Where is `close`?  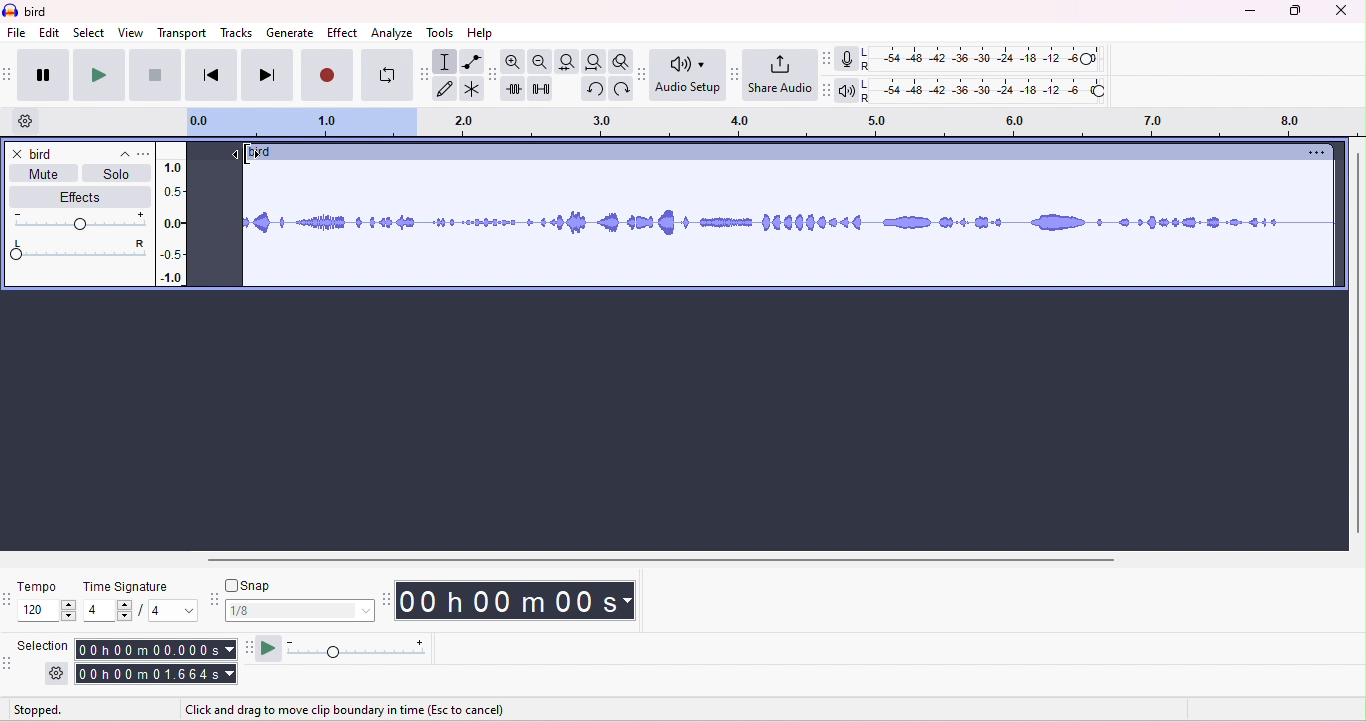 close is located at coordinates (1342, 11).